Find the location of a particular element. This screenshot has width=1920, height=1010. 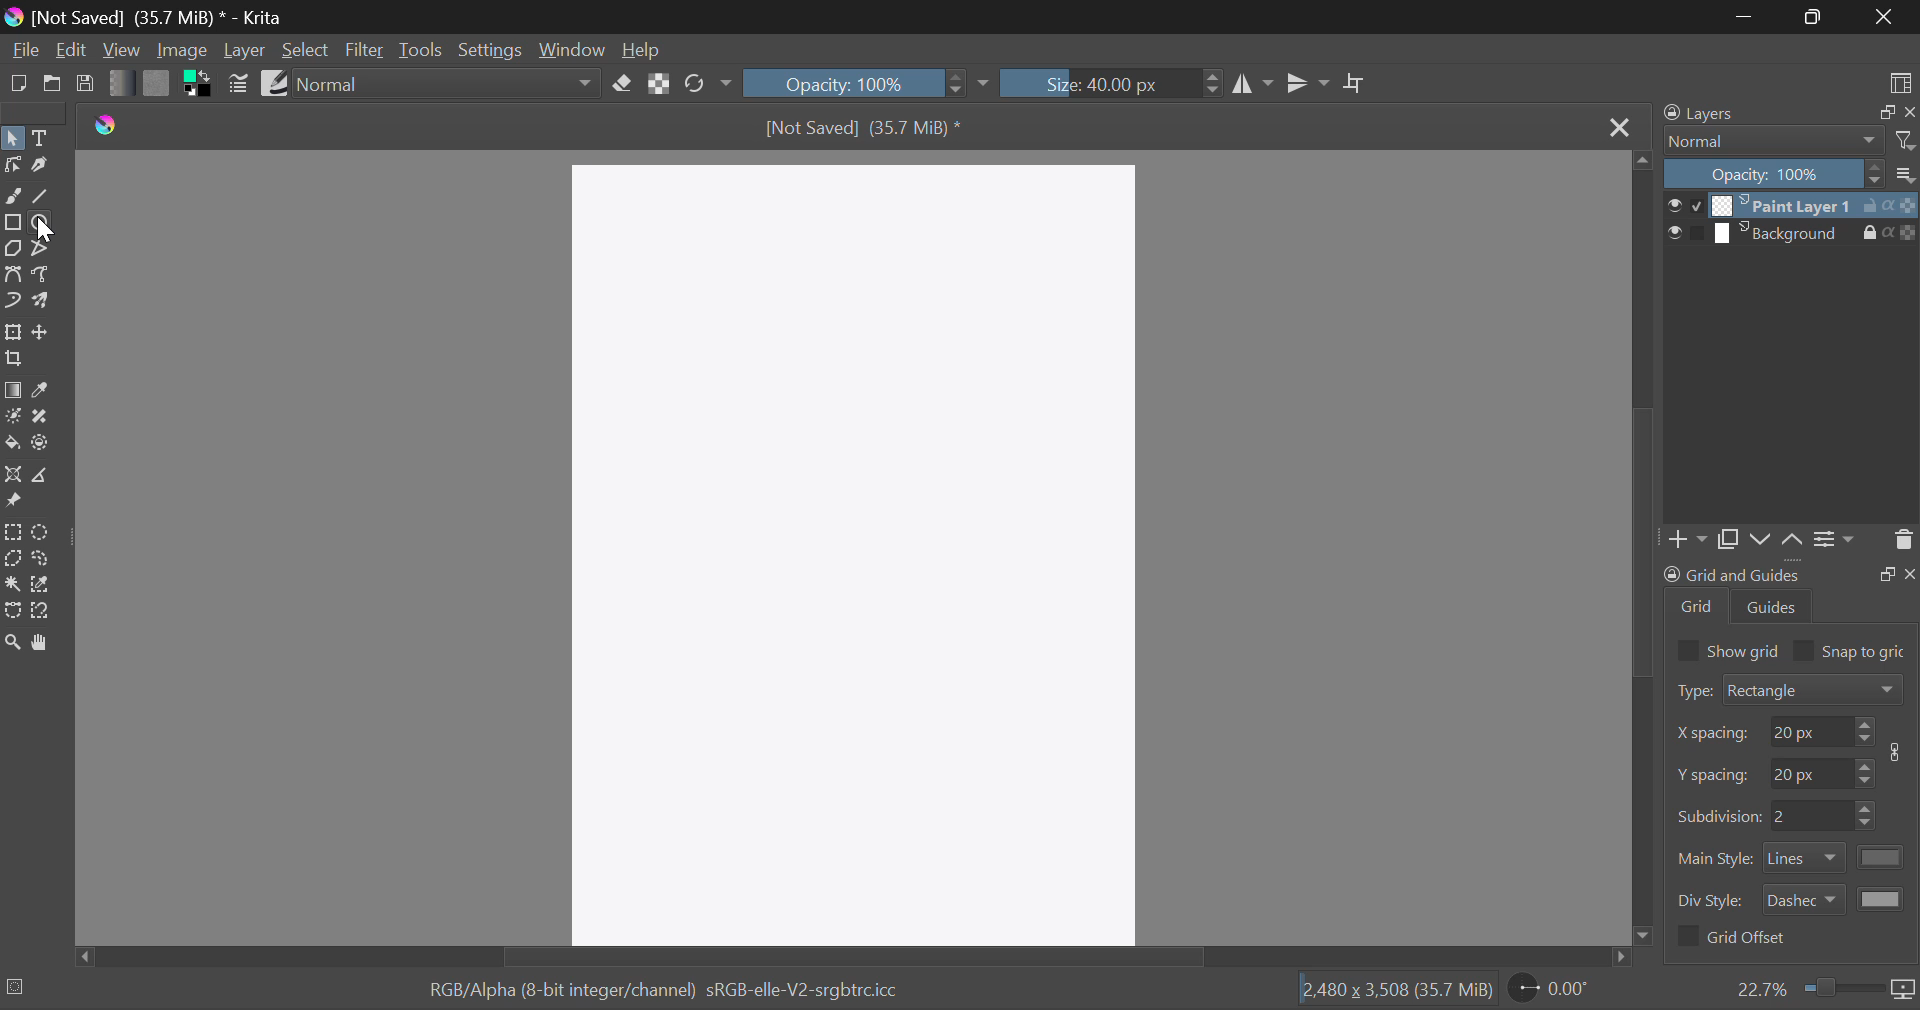

Page Rotation is located at coordinates (1554, 991).